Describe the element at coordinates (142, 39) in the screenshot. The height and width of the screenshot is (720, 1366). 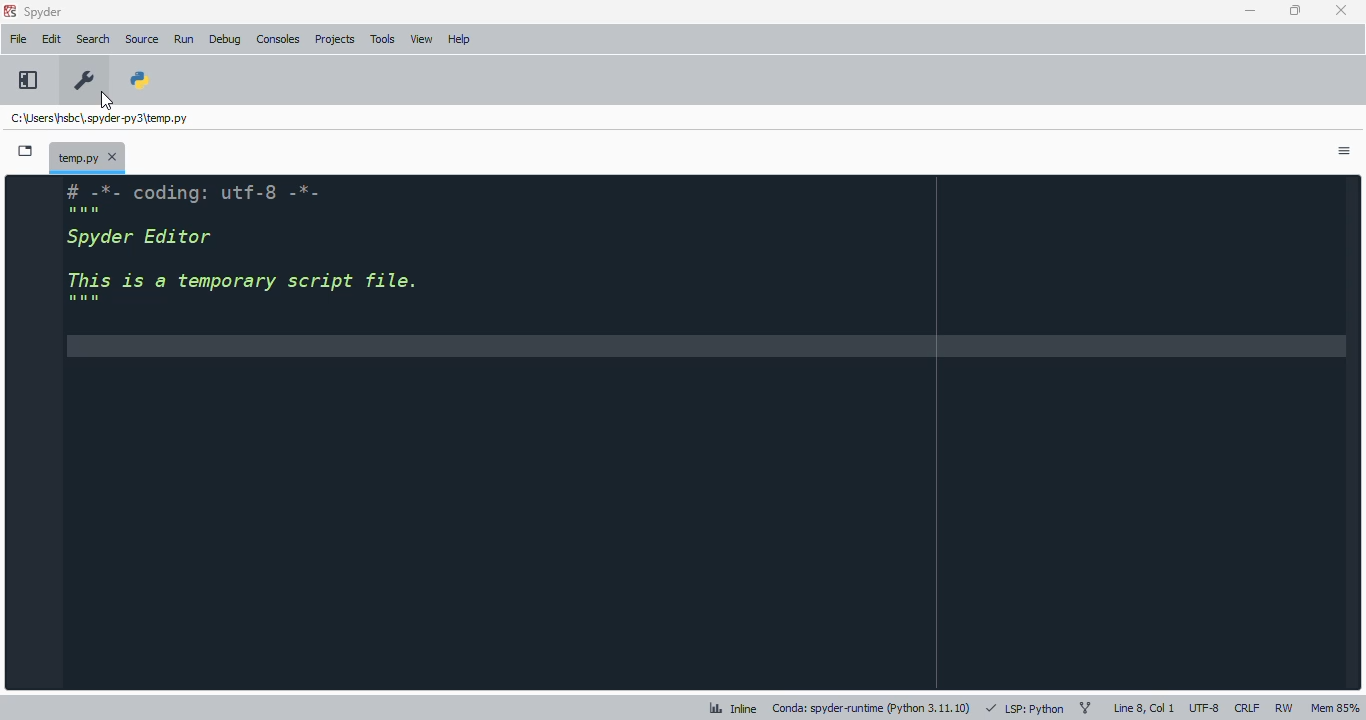
I see `source` at that location.